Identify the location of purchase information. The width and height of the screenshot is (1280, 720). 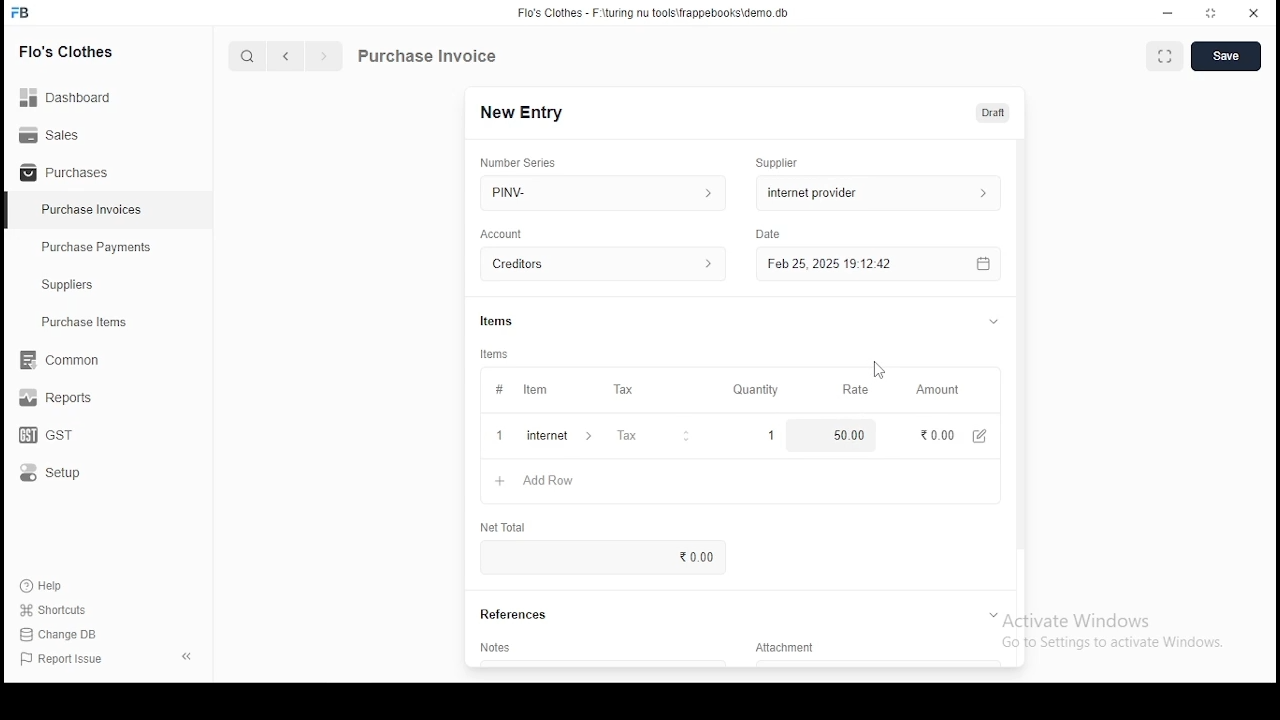
(428, 57).